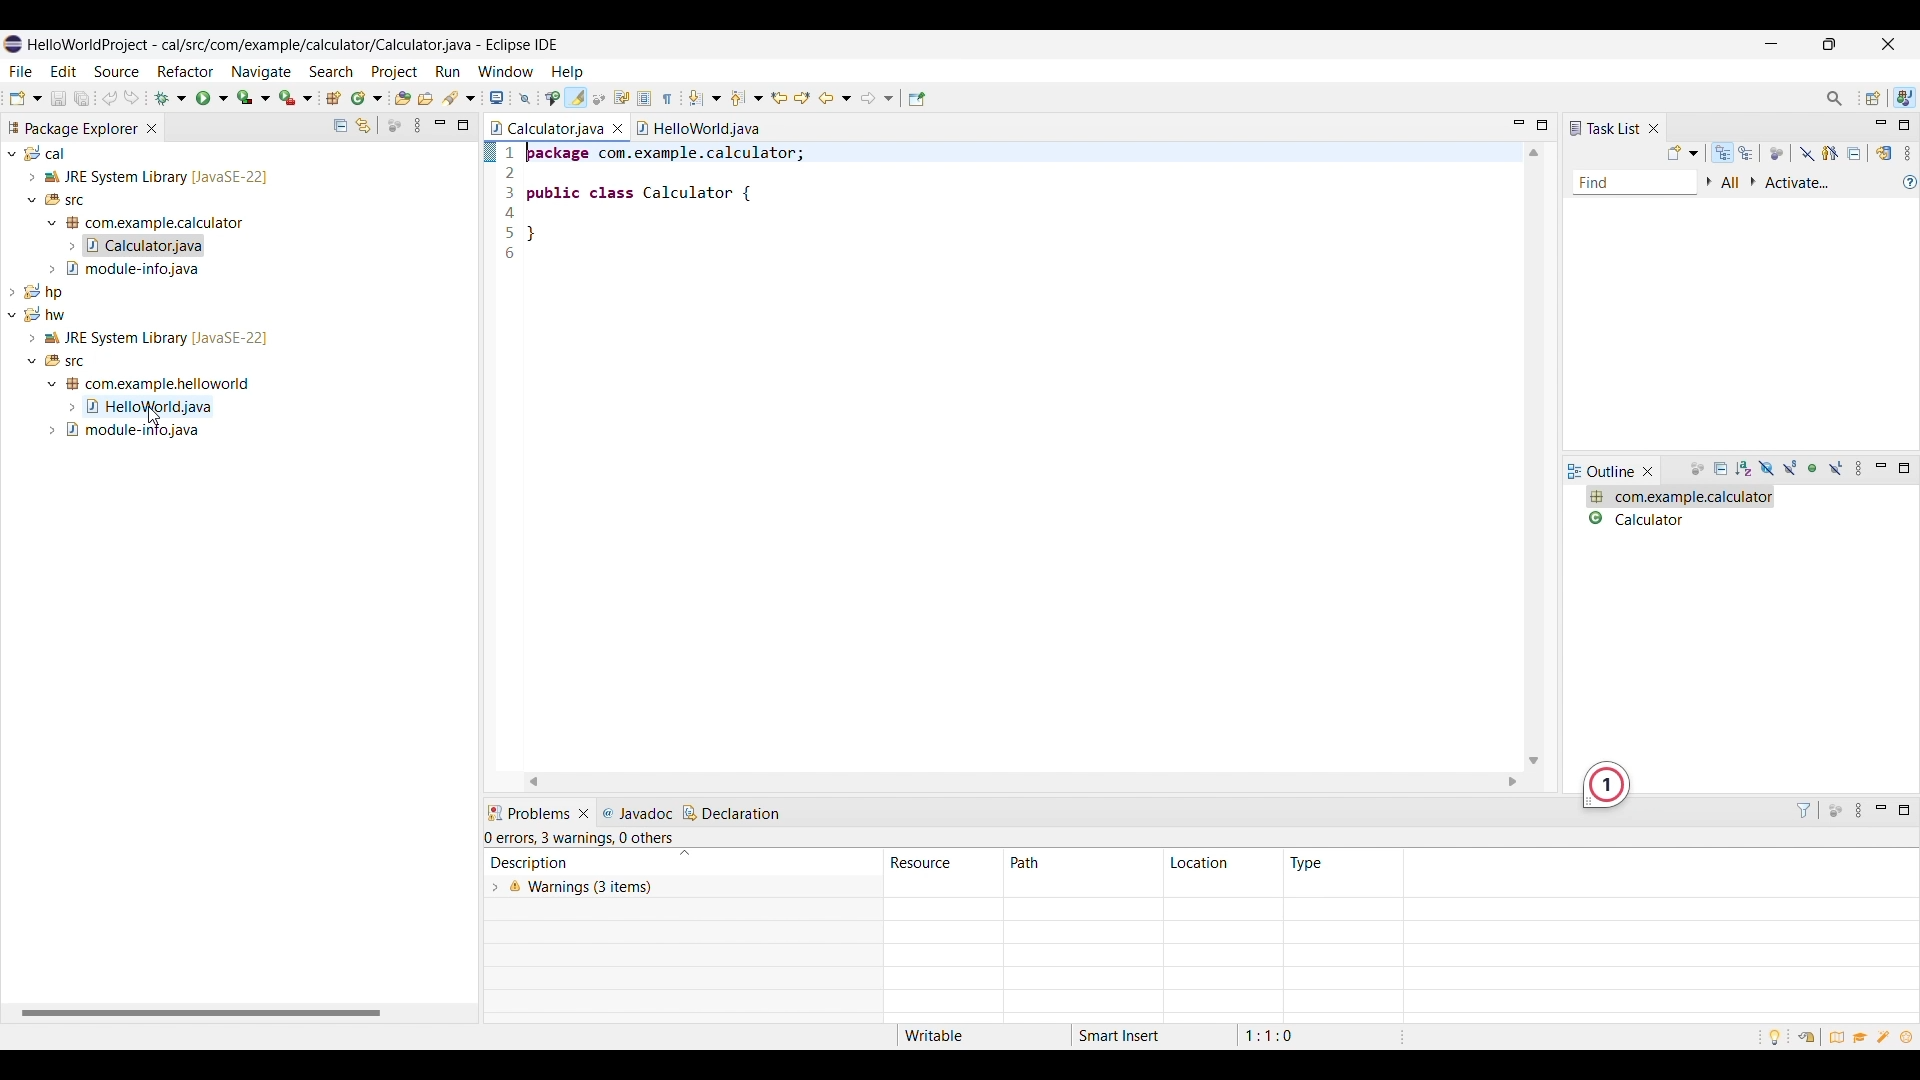 This screenshot has width=1920, height=1080. What do you see at coordinates (152, 128) in the screenshot?
I see `Close tab` at bounding box center [152, 128].